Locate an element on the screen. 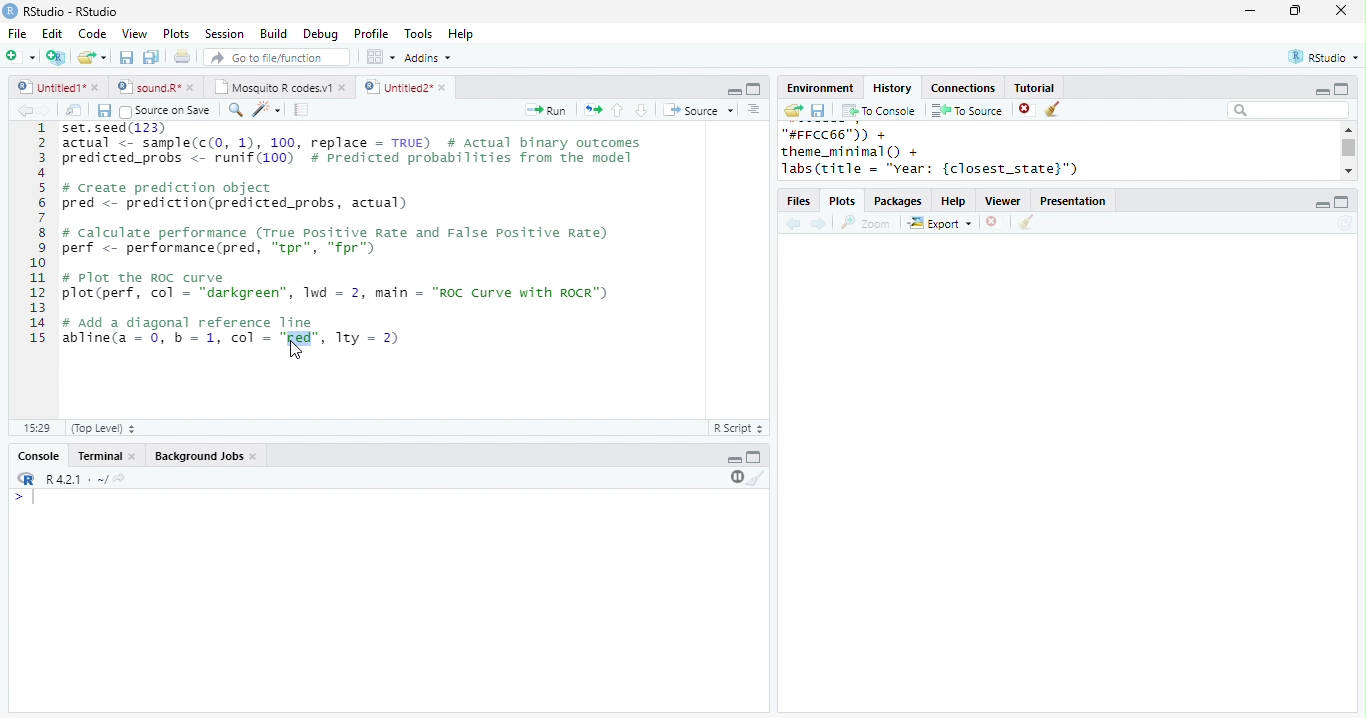 This screenshot has height=718, width=1366. code tools is located at coordinates (267, 109).